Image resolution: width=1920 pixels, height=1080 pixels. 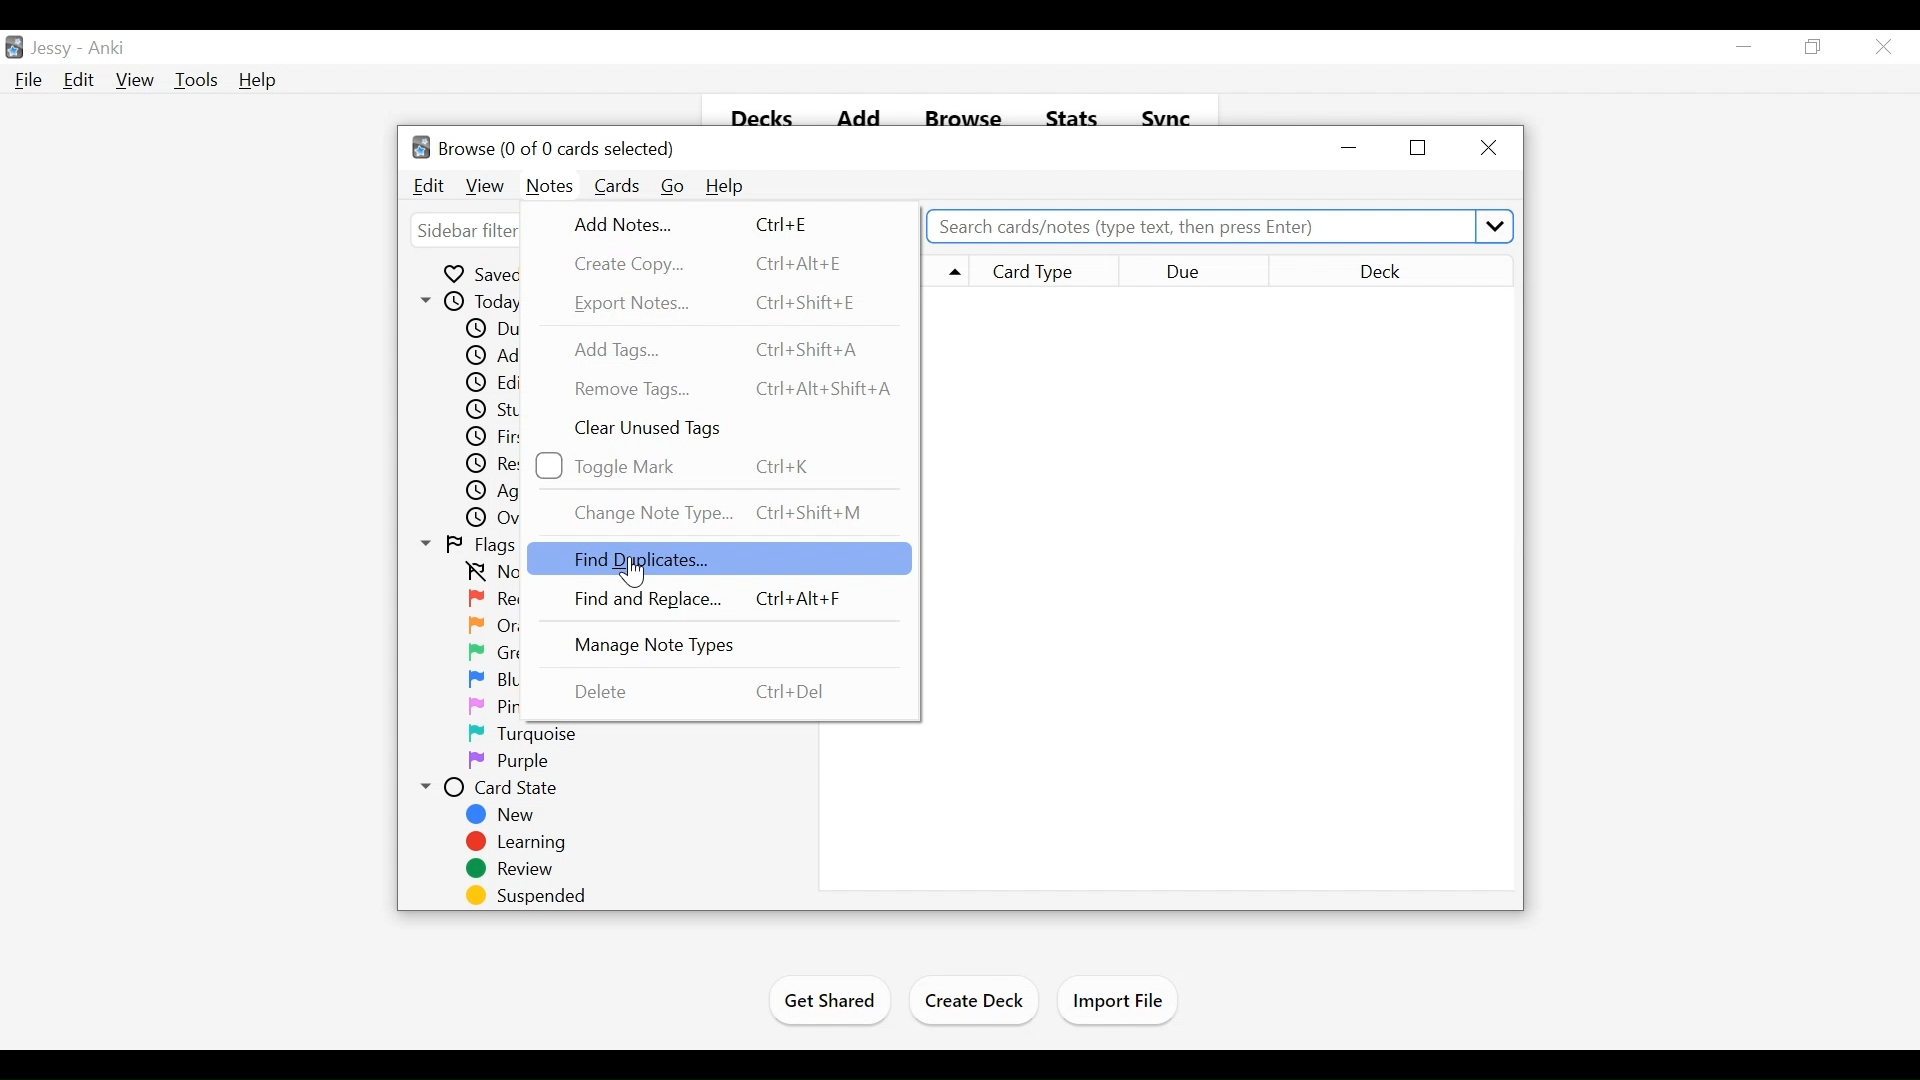 I want to click on No flag, so click(x=490, y=573).